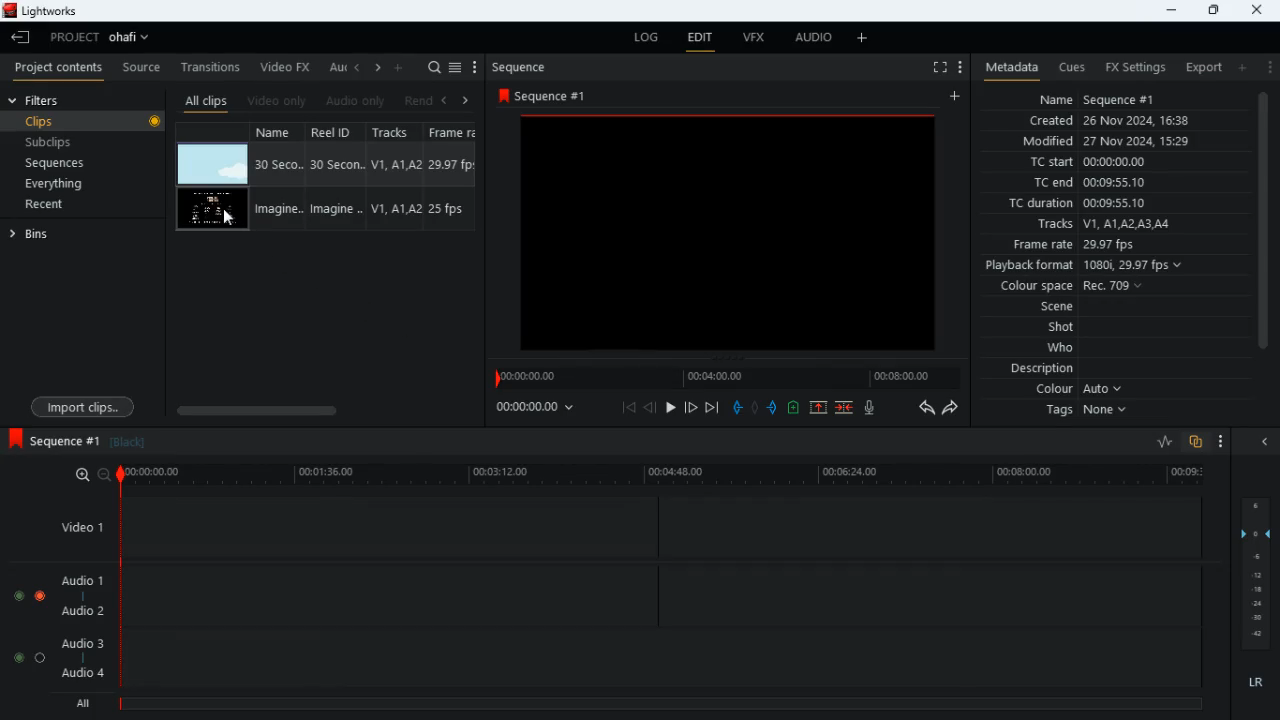  Describe the element at coordinates (40, 593) in the screenshot. I see `Toggle` at that location.